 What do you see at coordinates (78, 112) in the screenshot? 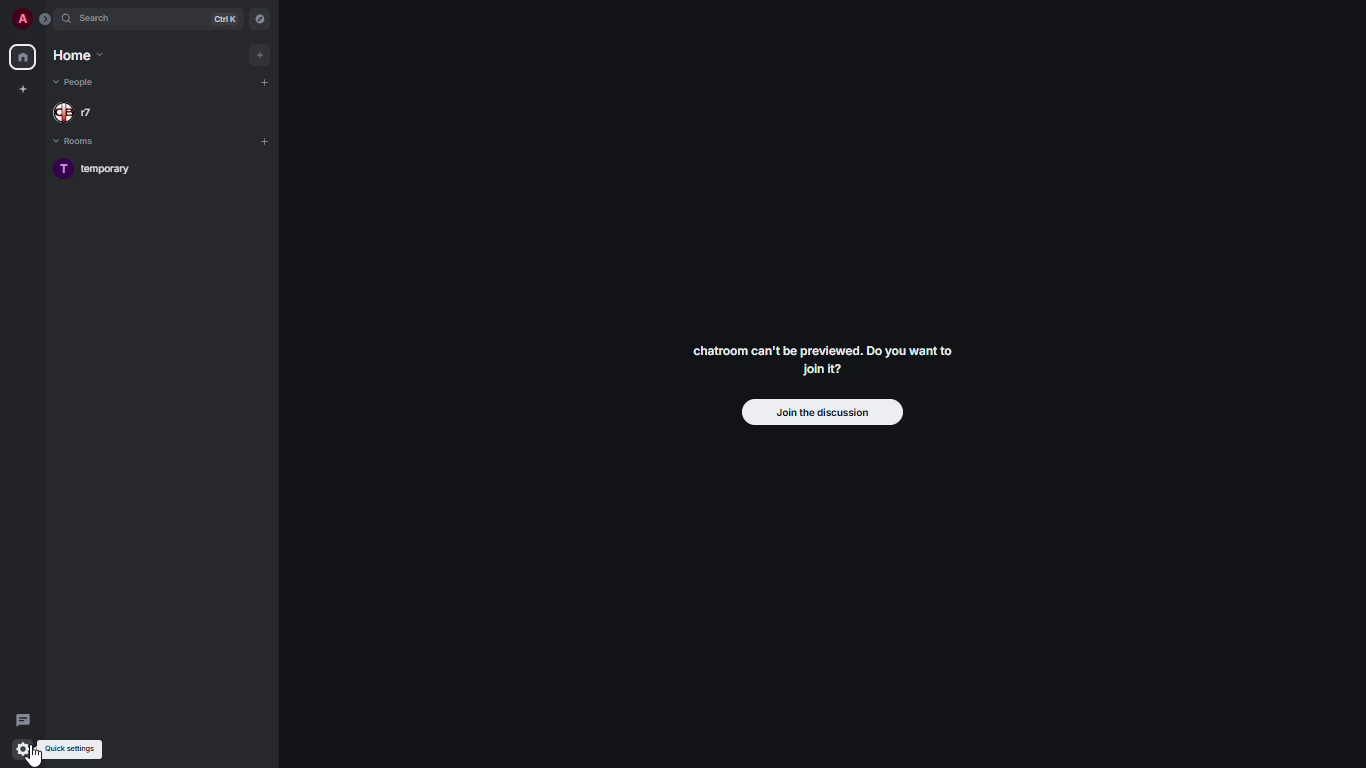
I see `people` at bounding box center [78, 112].